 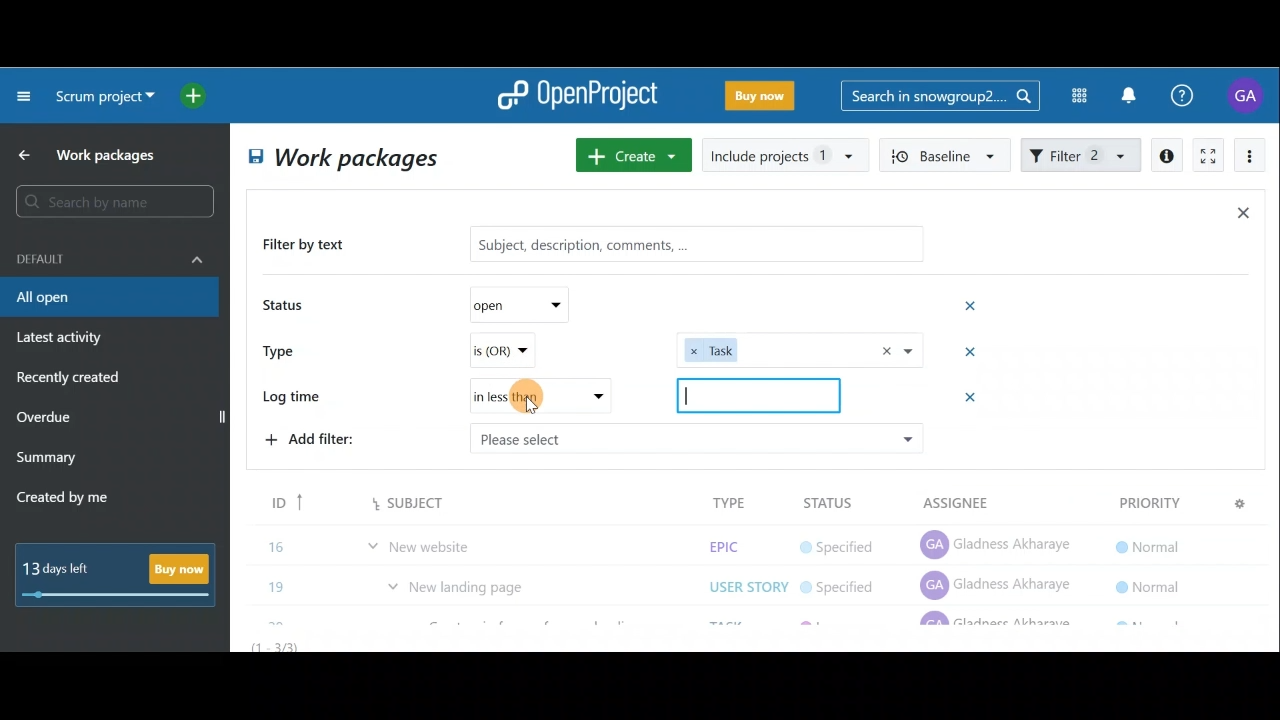 What do you see at coordinates (312, 246) in the screenshot?
I see `Filter by text` at bounding box center [312, 246].